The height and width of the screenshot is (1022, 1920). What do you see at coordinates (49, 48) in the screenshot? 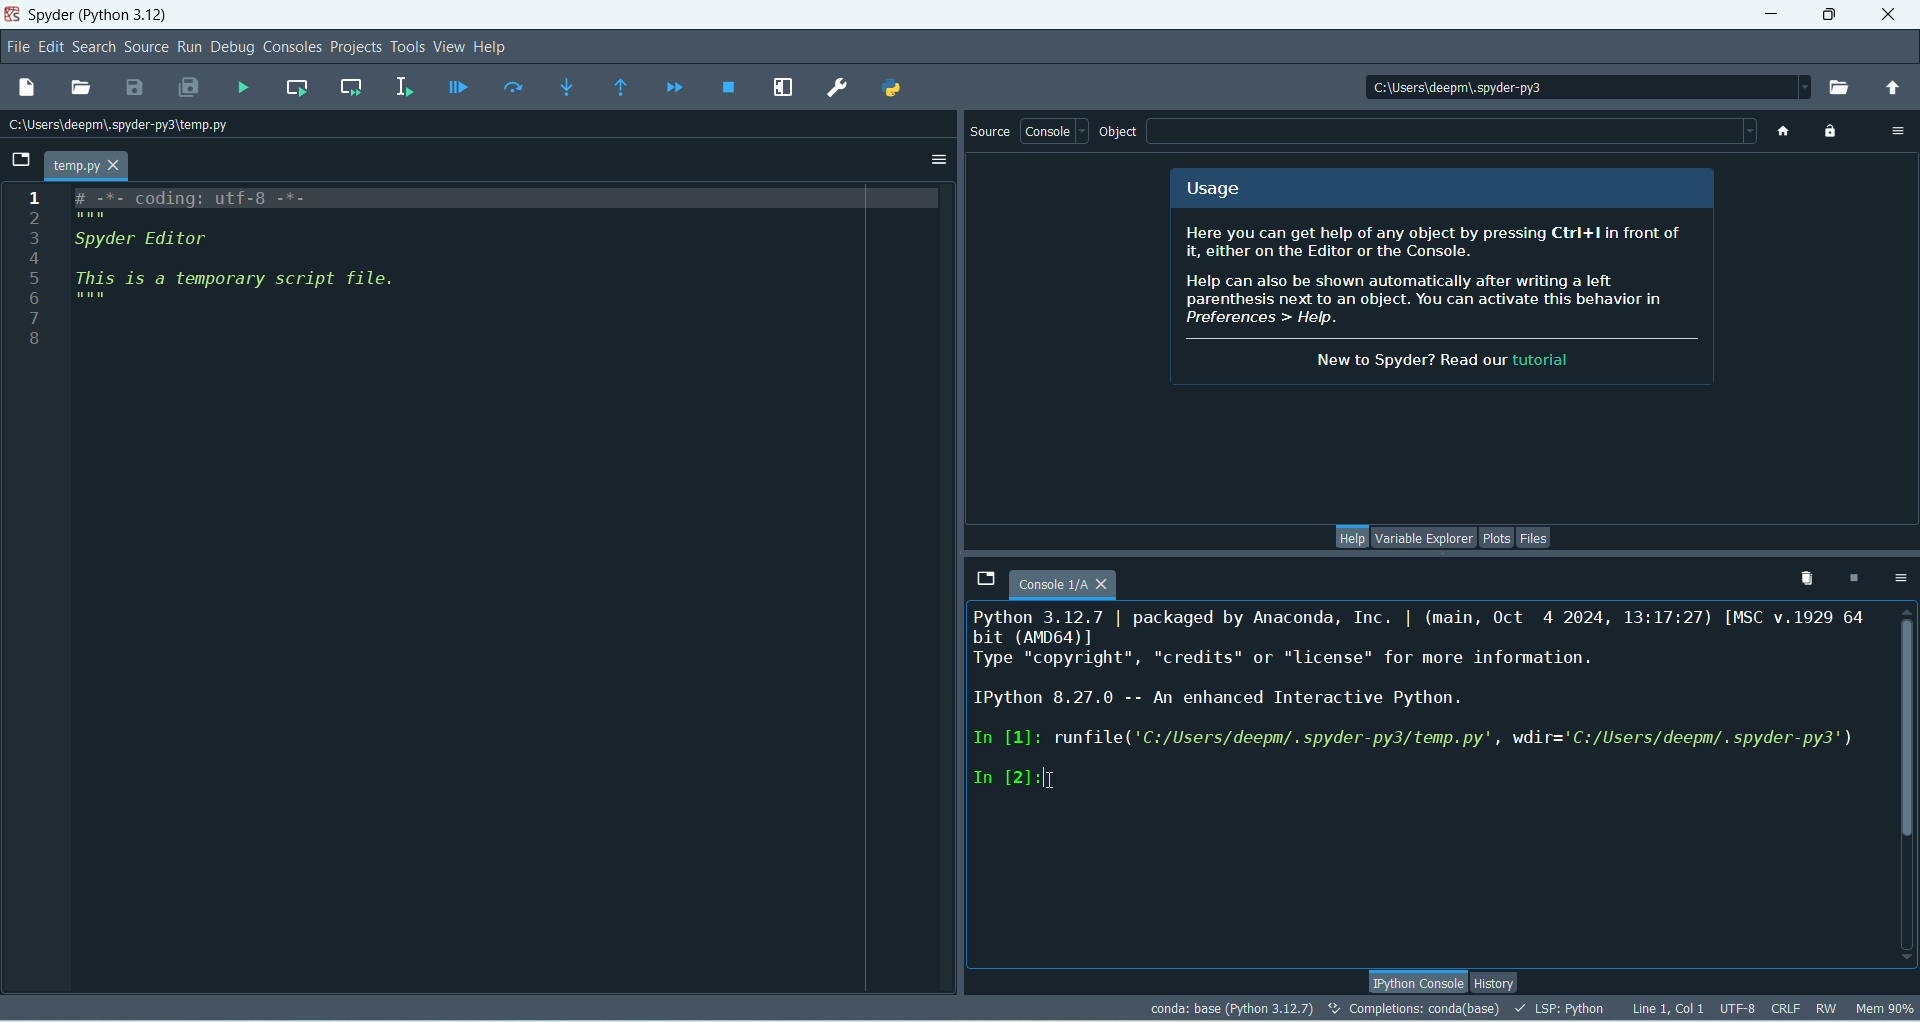
I see `edit` at bounding box center [49, 48].